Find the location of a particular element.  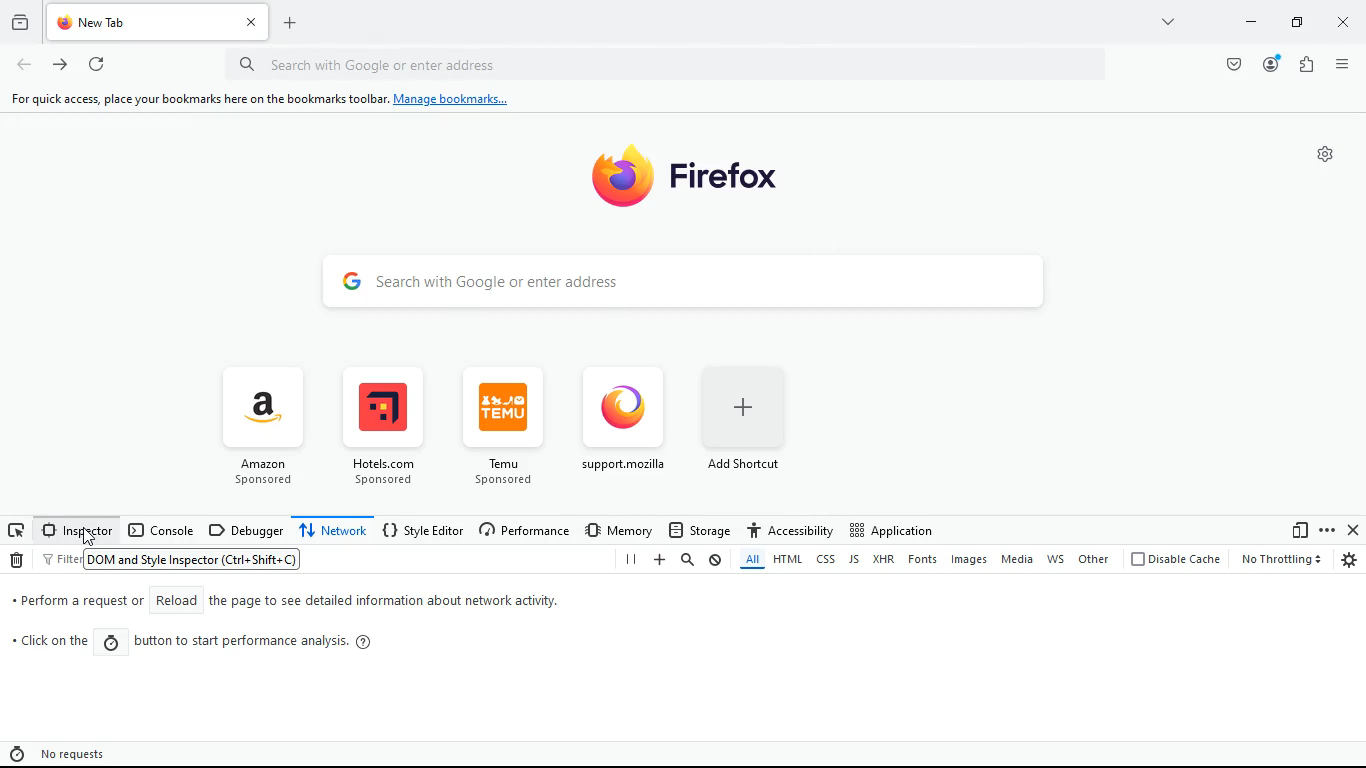

refresh is located at coordinates (95, 65).